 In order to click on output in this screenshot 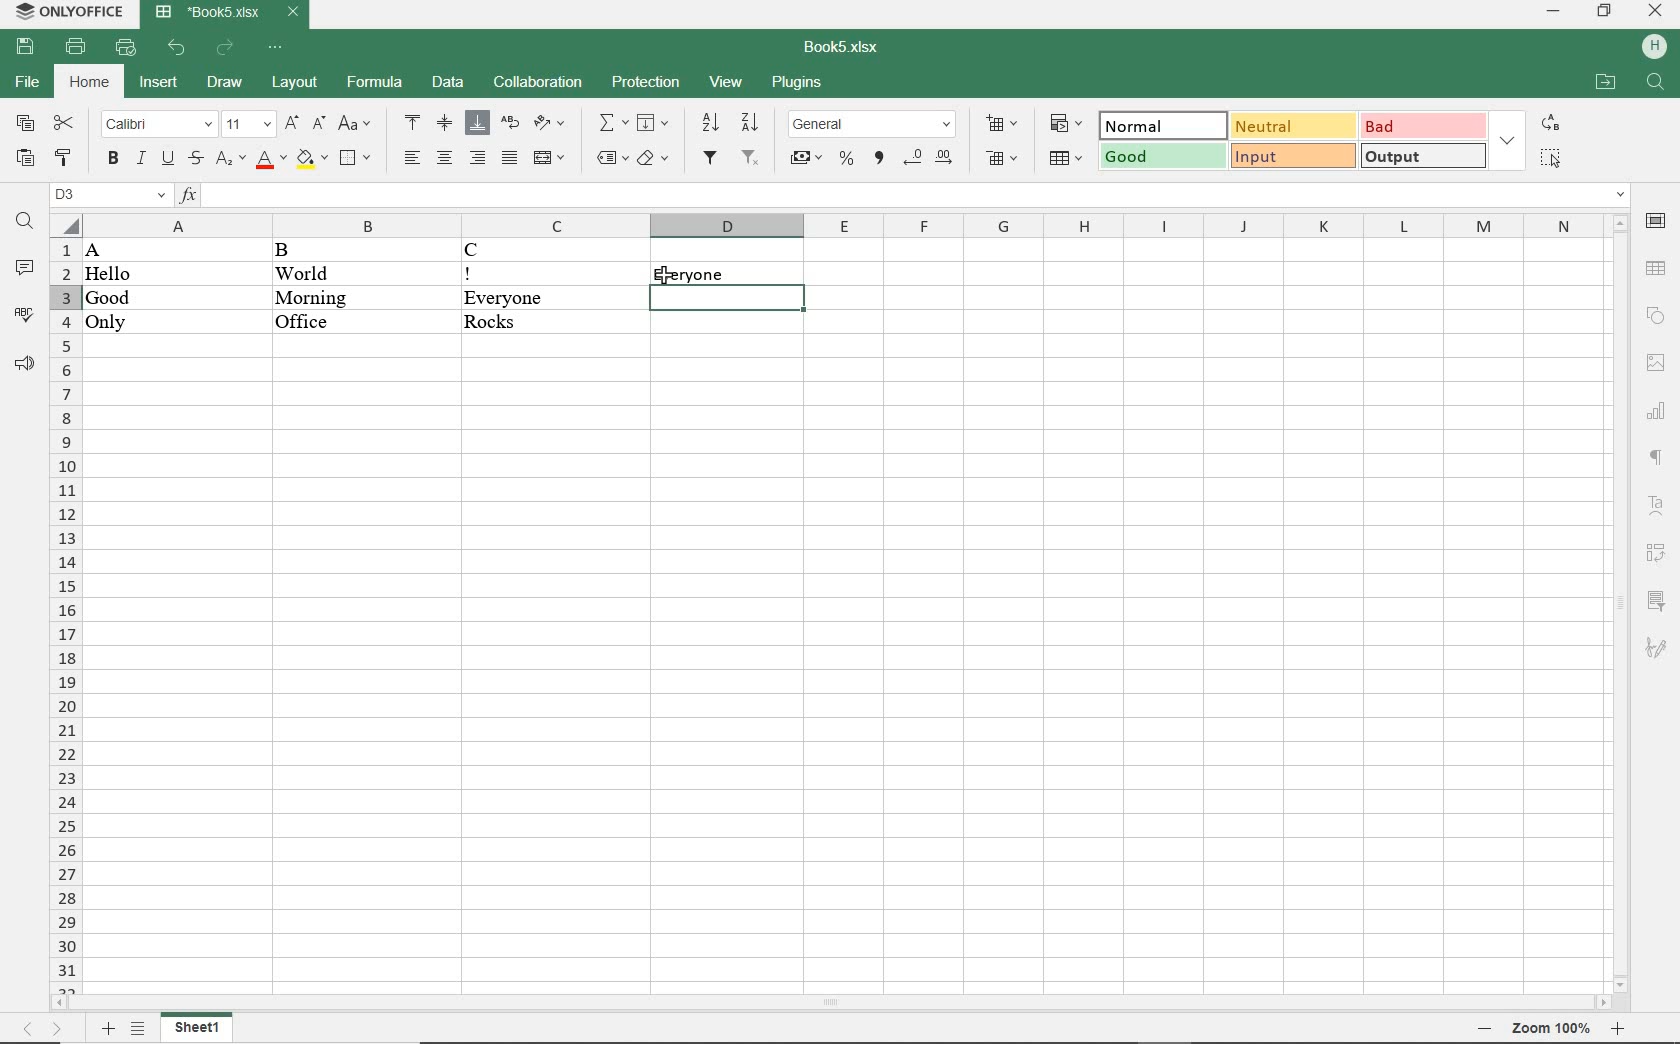, I will do `click(1421, 158)`.